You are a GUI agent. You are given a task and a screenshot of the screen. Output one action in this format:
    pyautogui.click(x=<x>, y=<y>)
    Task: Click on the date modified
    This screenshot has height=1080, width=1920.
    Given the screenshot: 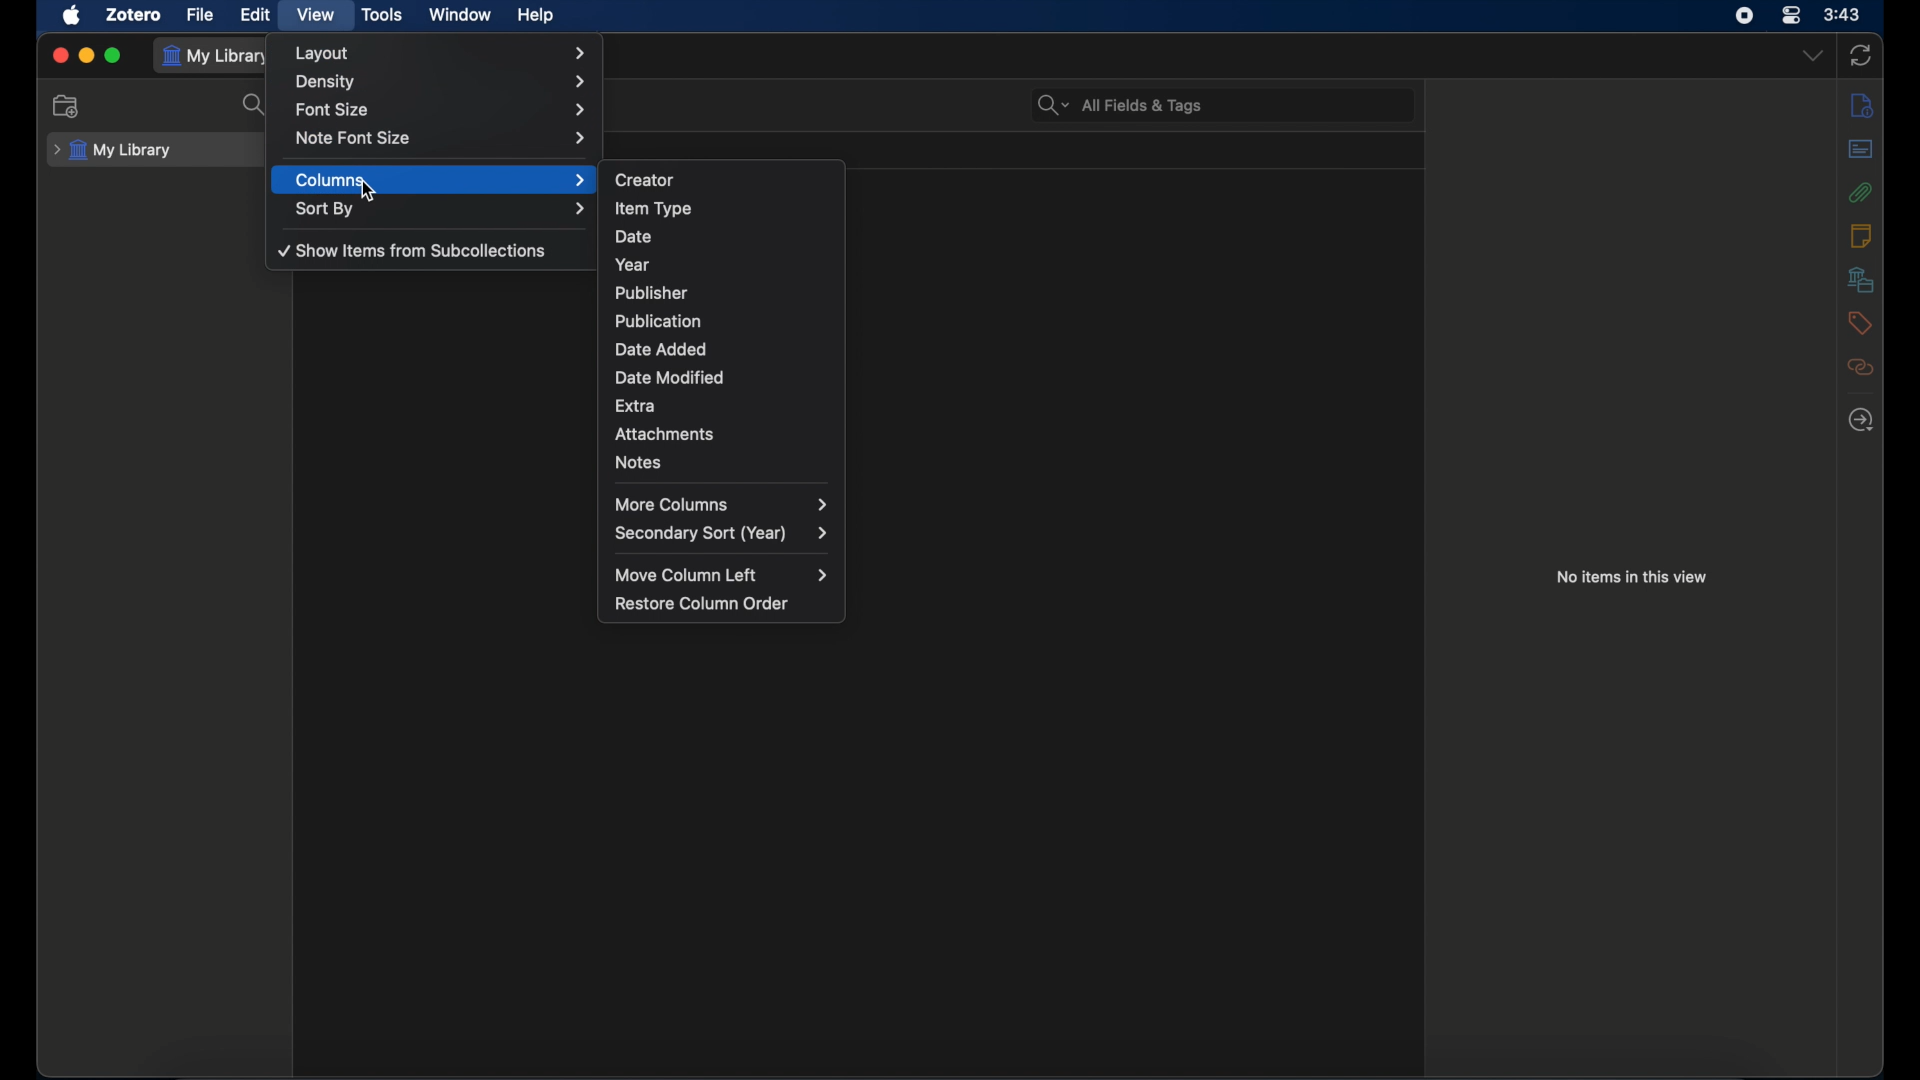 What is the action you would take?
    pyautogui.click(x=722, y=377)
    